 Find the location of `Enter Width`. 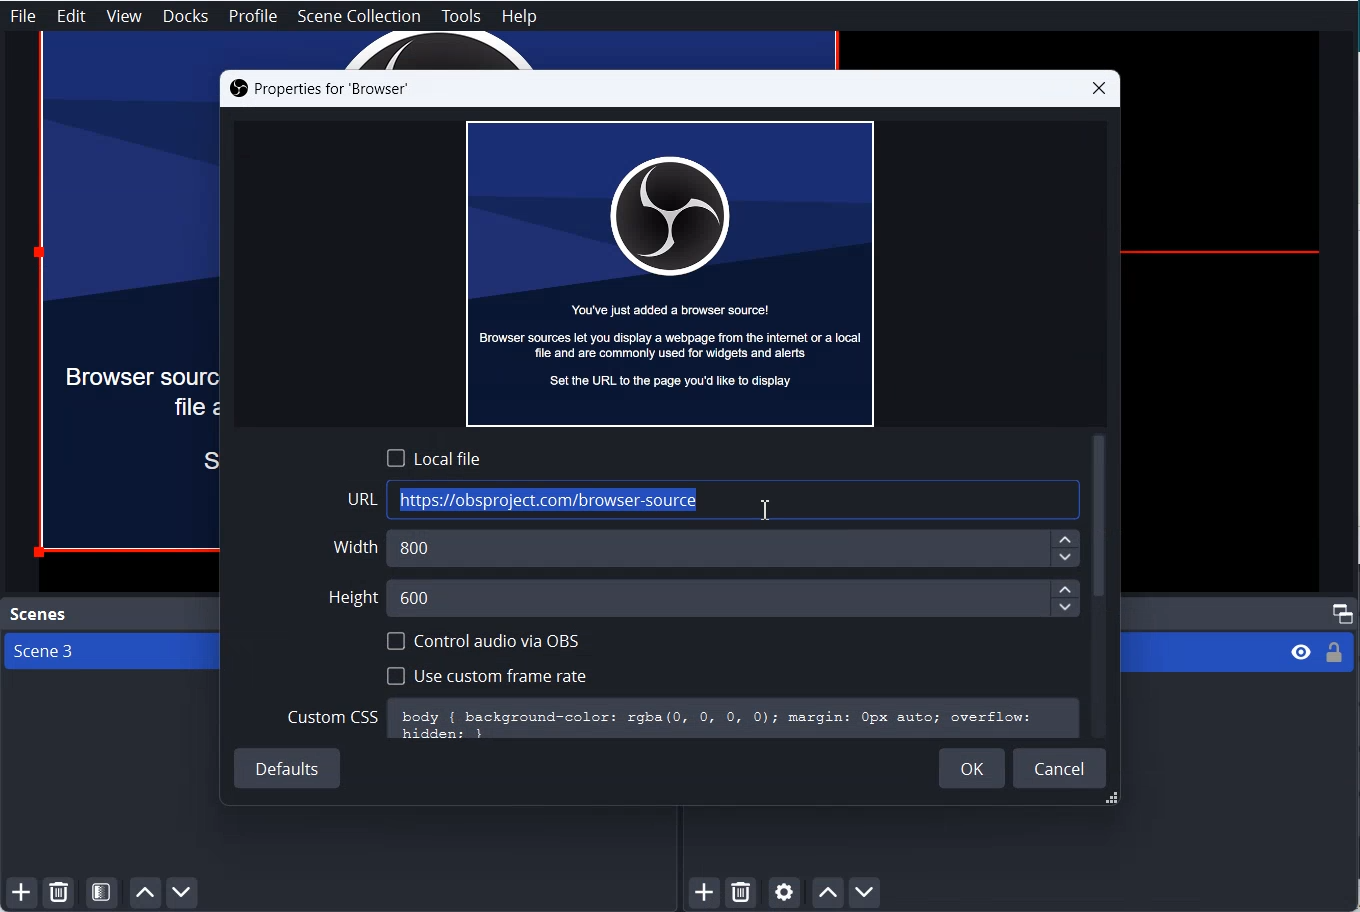

Enter Width is located at coordinates (709, 548).